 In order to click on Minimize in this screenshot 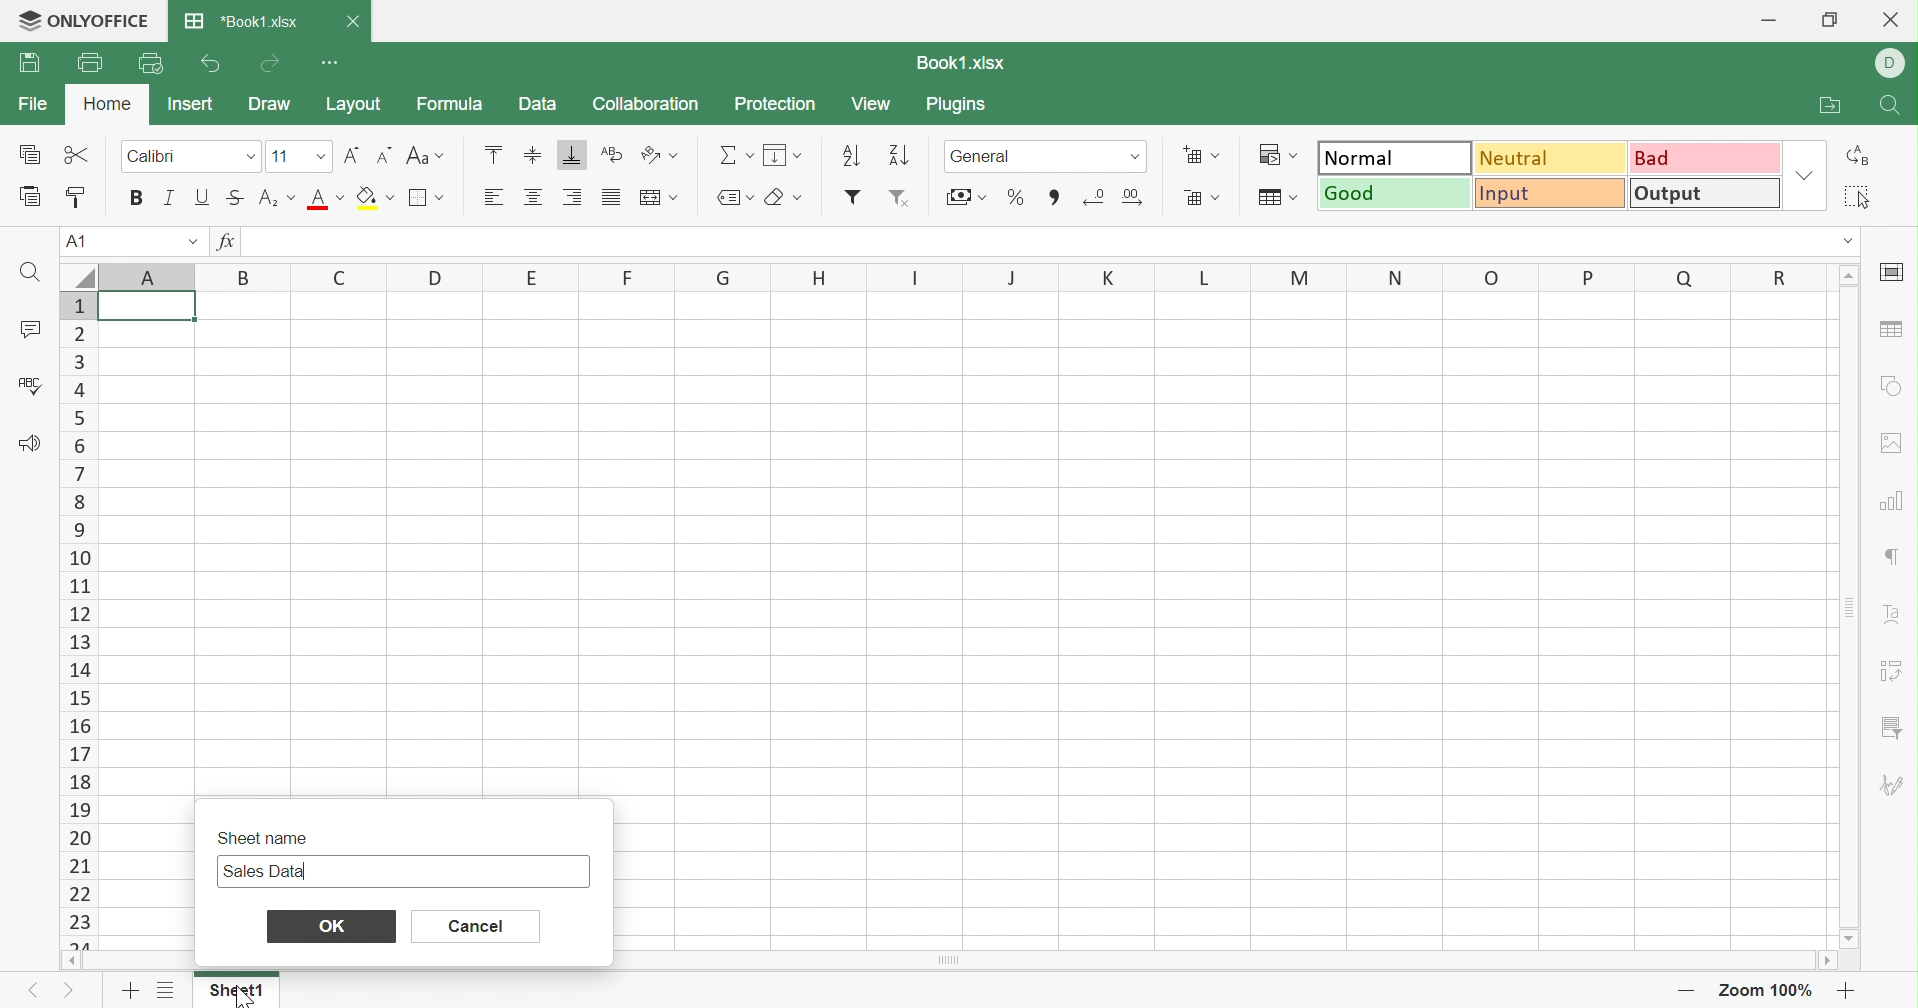, I will do `click(1768, 19)`.